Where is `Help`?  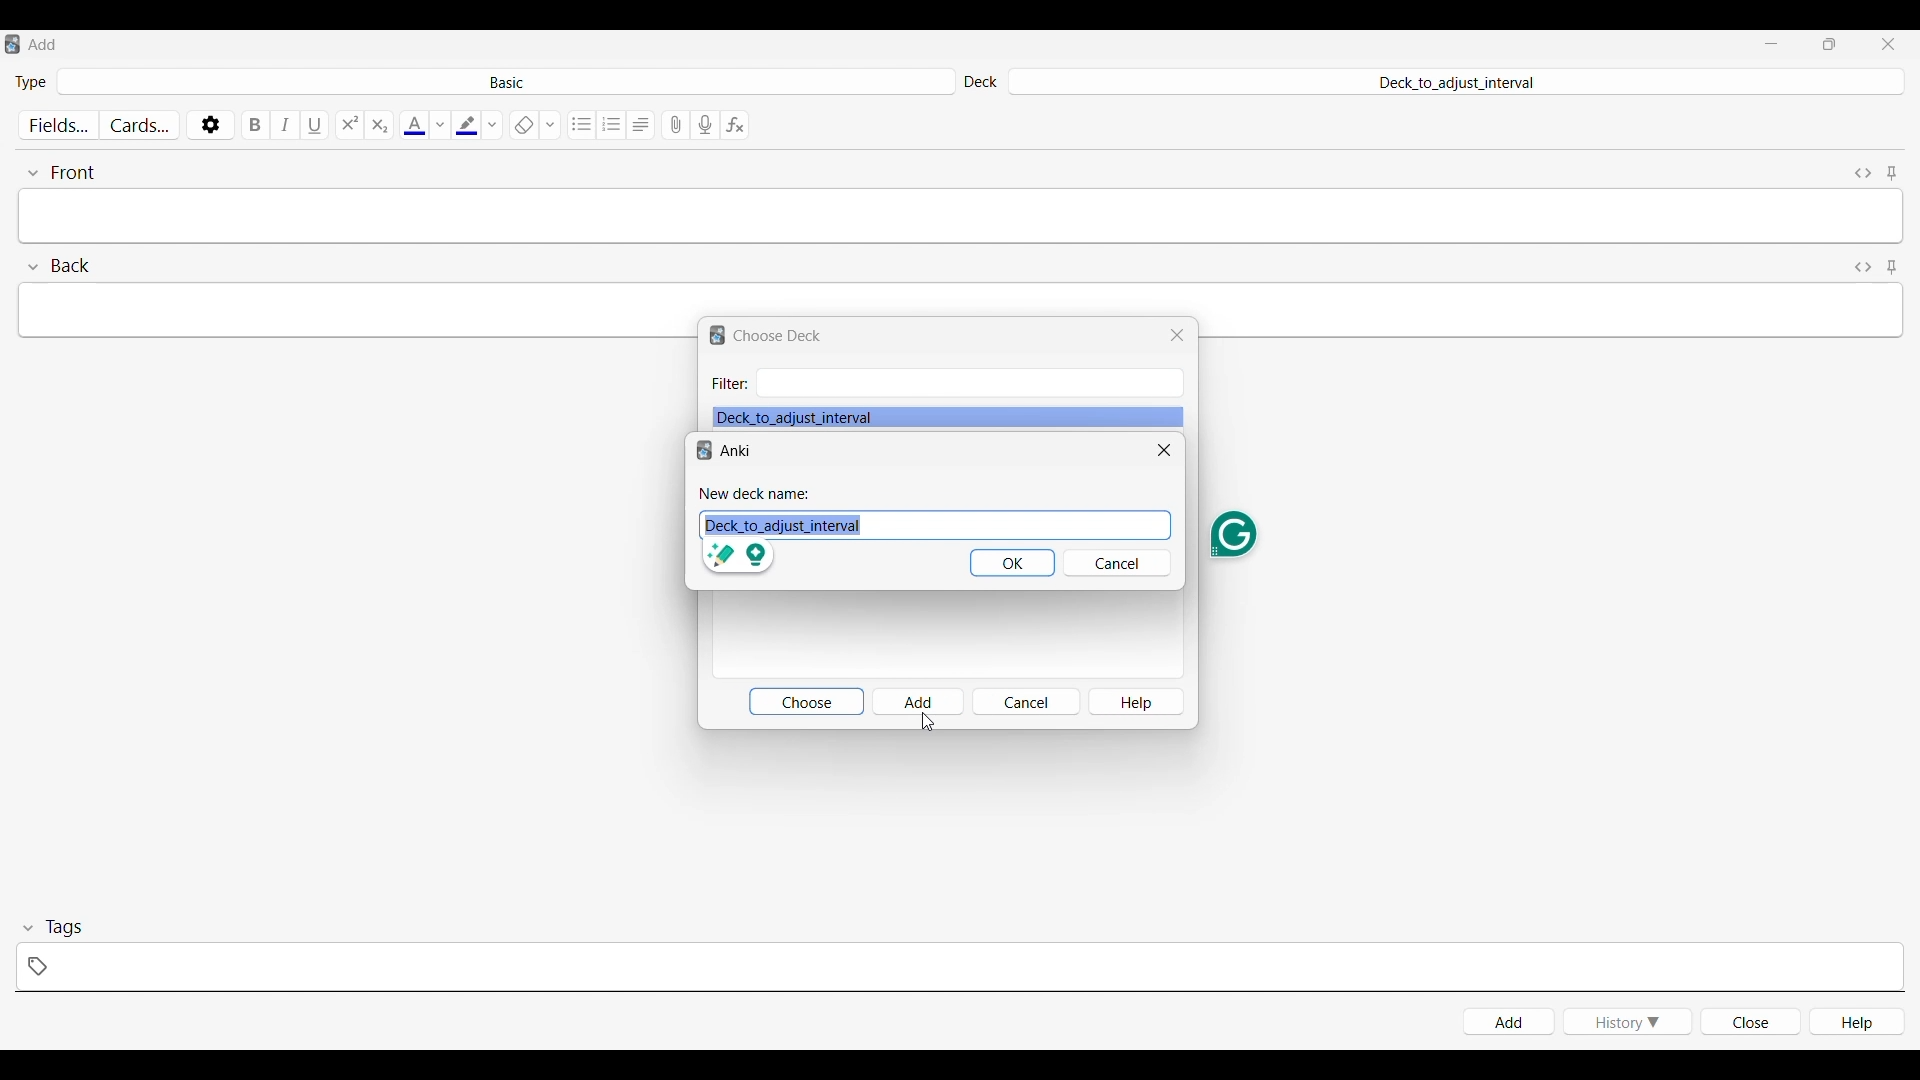 Help is located at coordinates (1857, 1021).